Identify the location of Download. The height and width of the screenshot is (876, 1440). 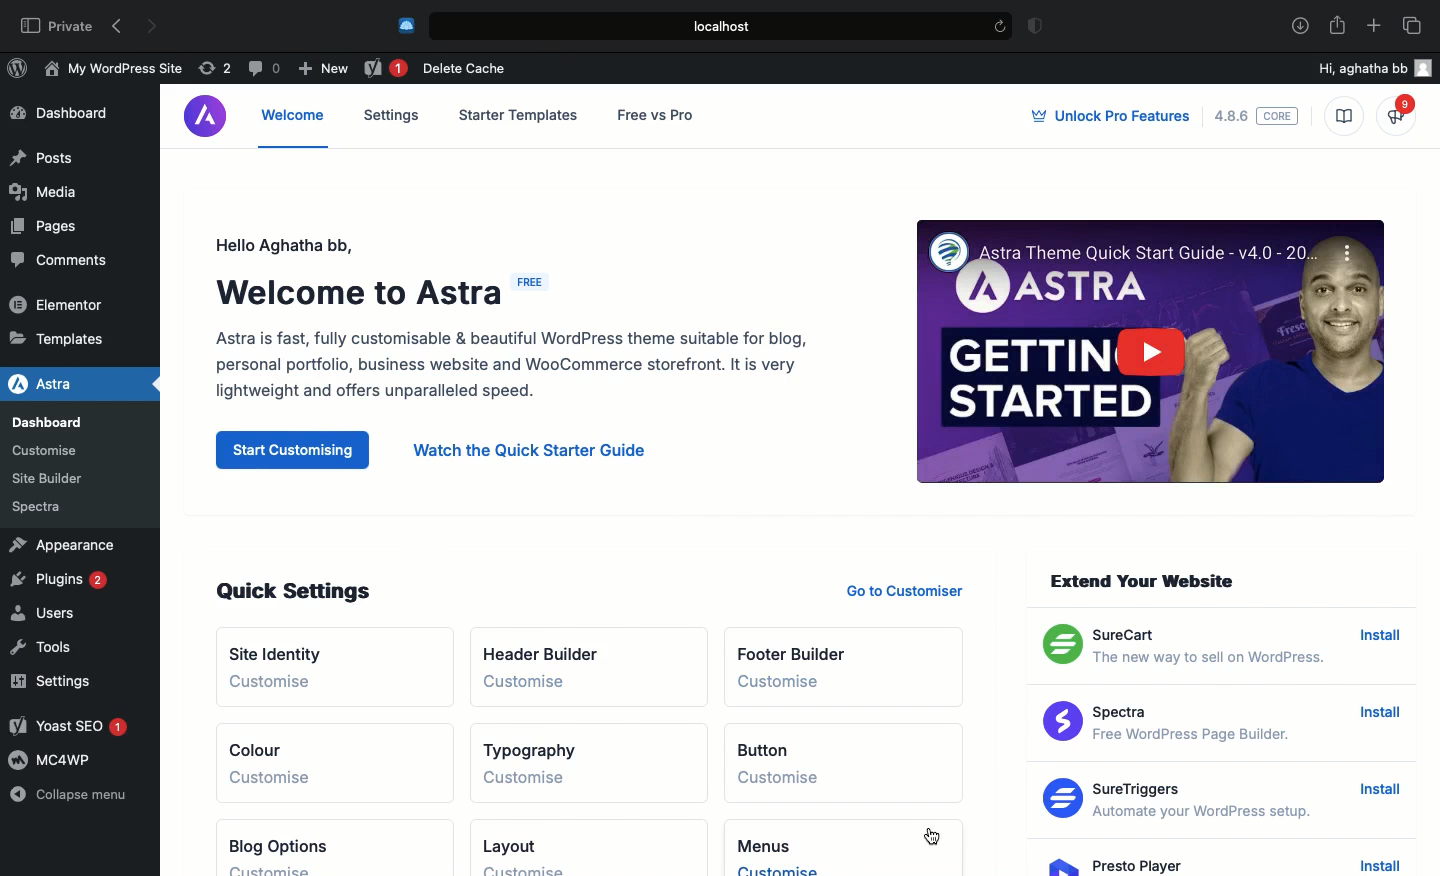
(1301, 26).